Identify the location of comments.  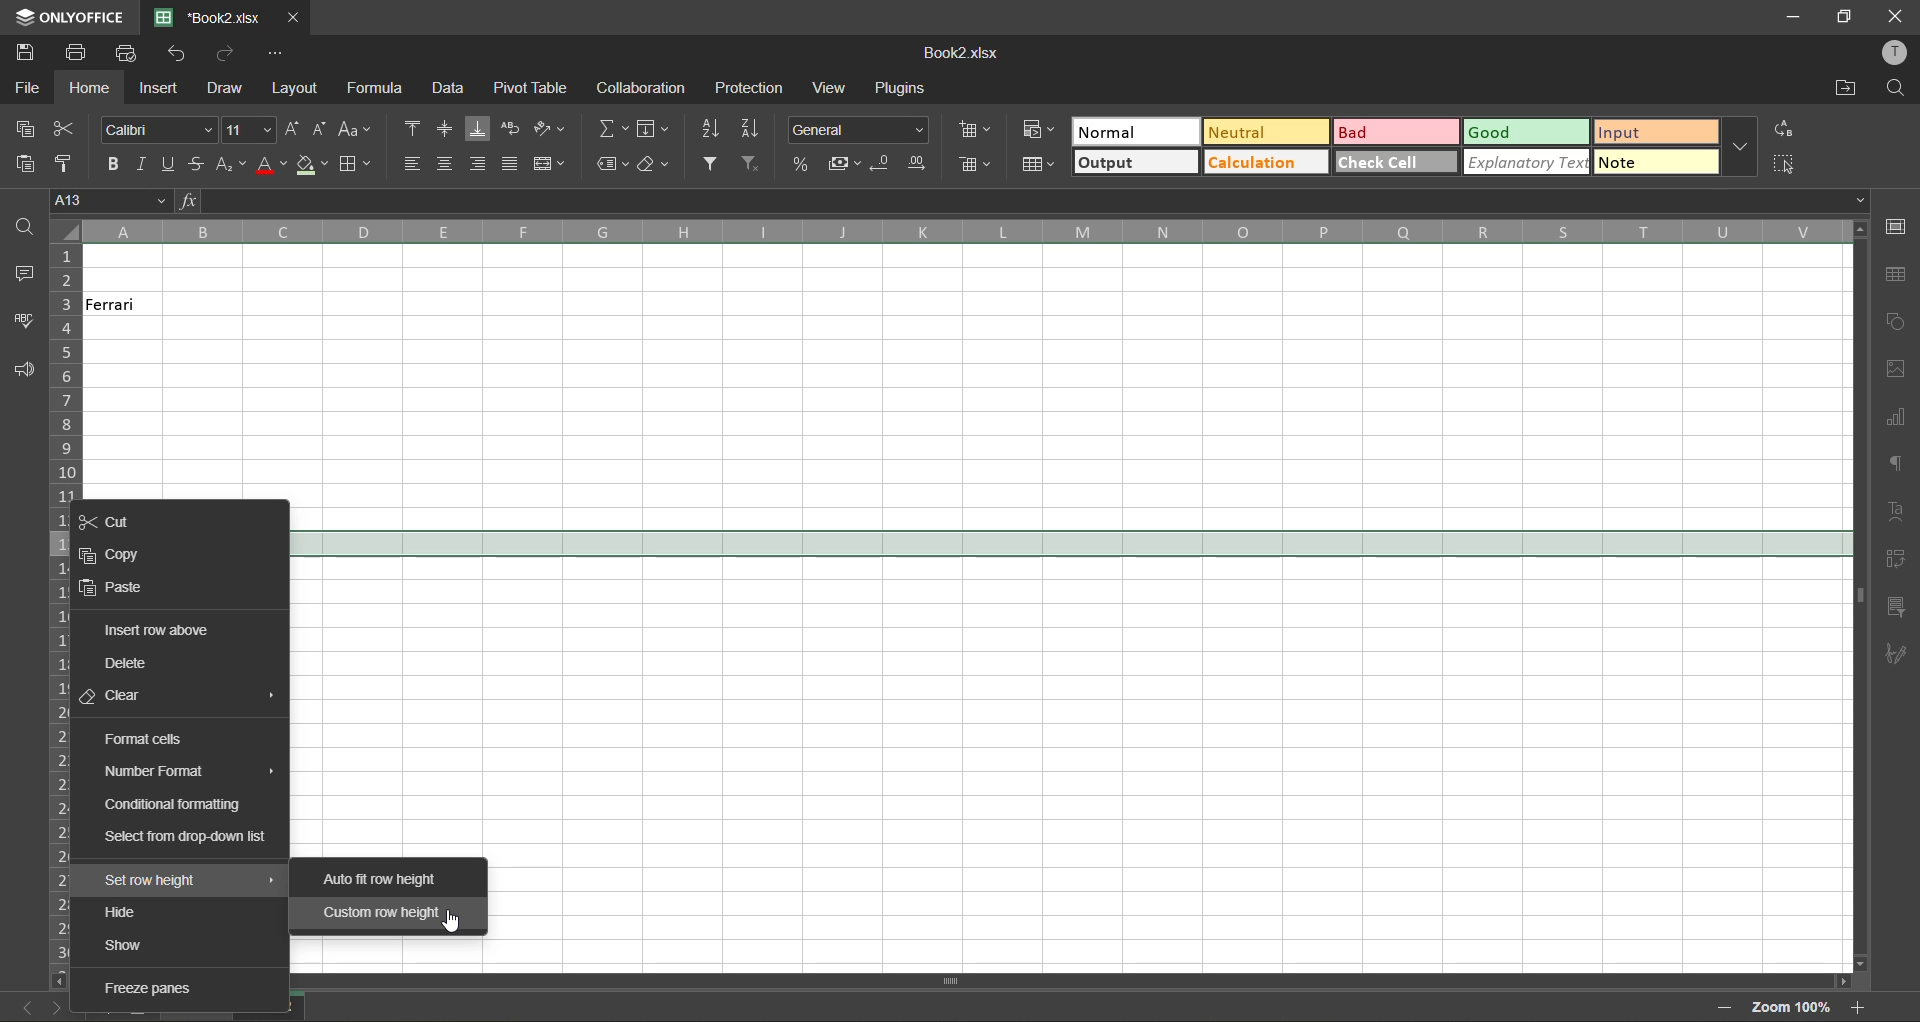
(20, 275).